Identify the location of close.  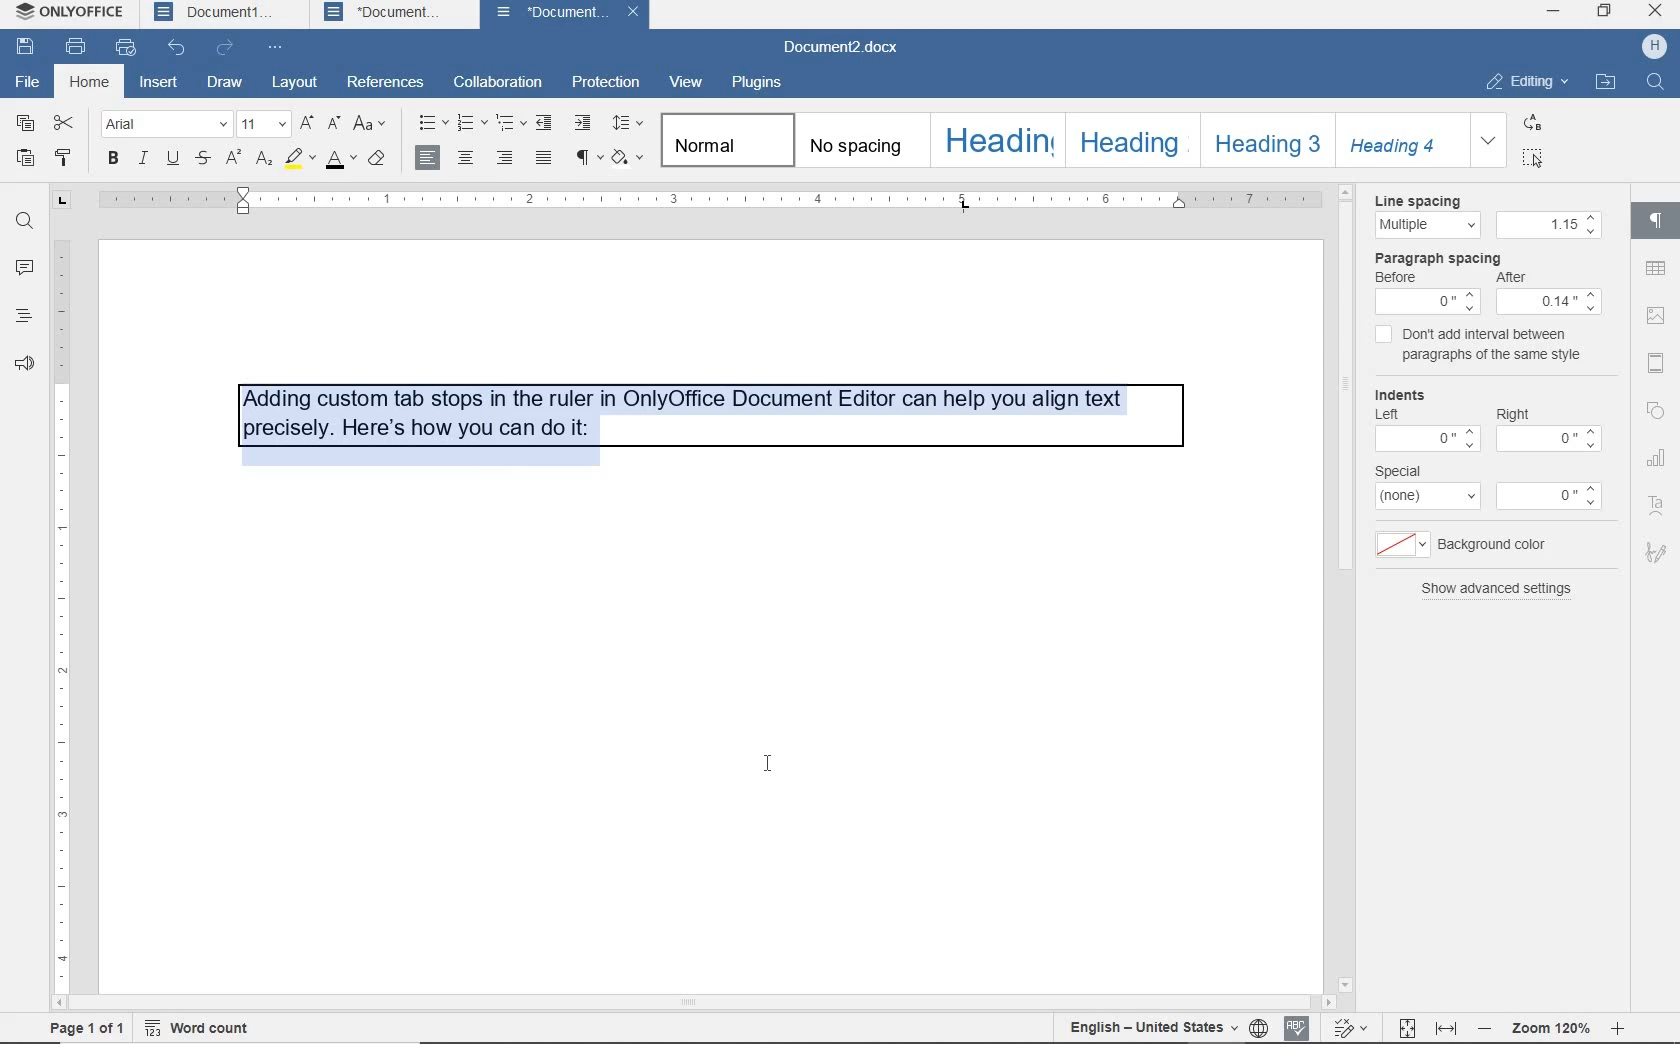
(635, 14).